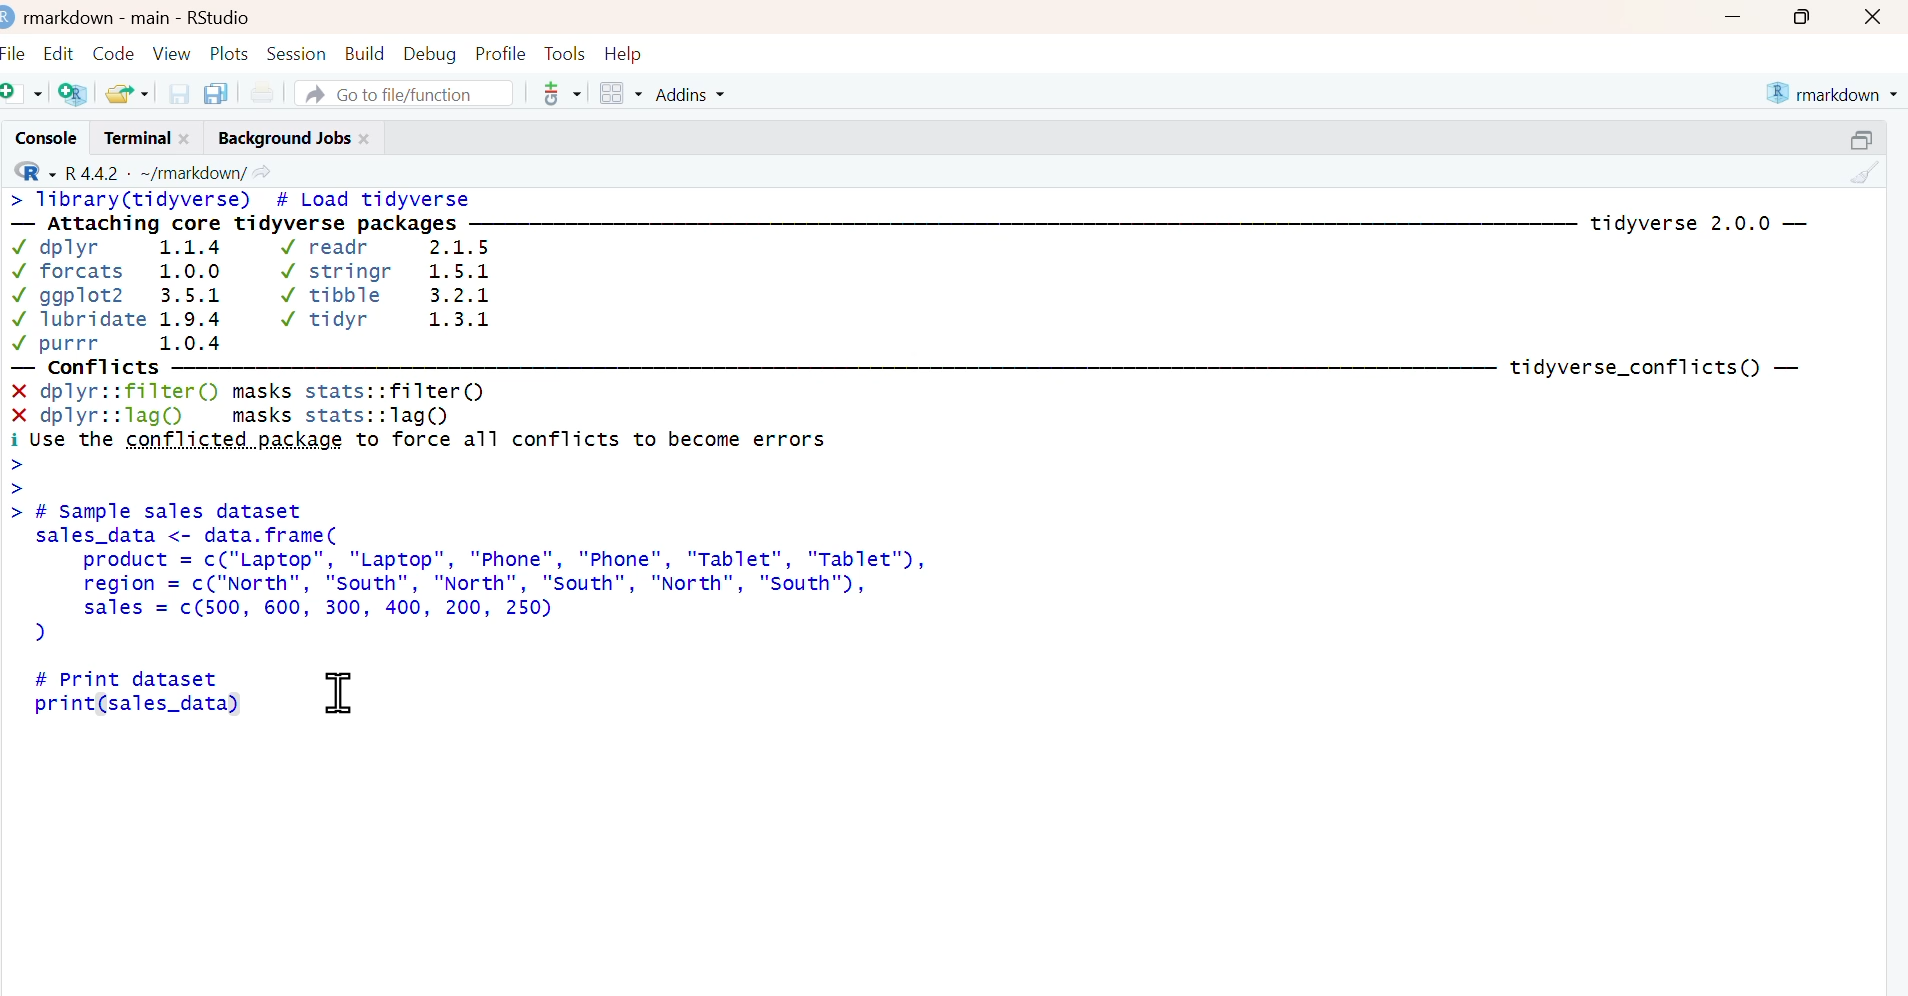 Image resolution: width=1908 pixels, height=996 pixels. I want to click on save all, so click(215, 92).